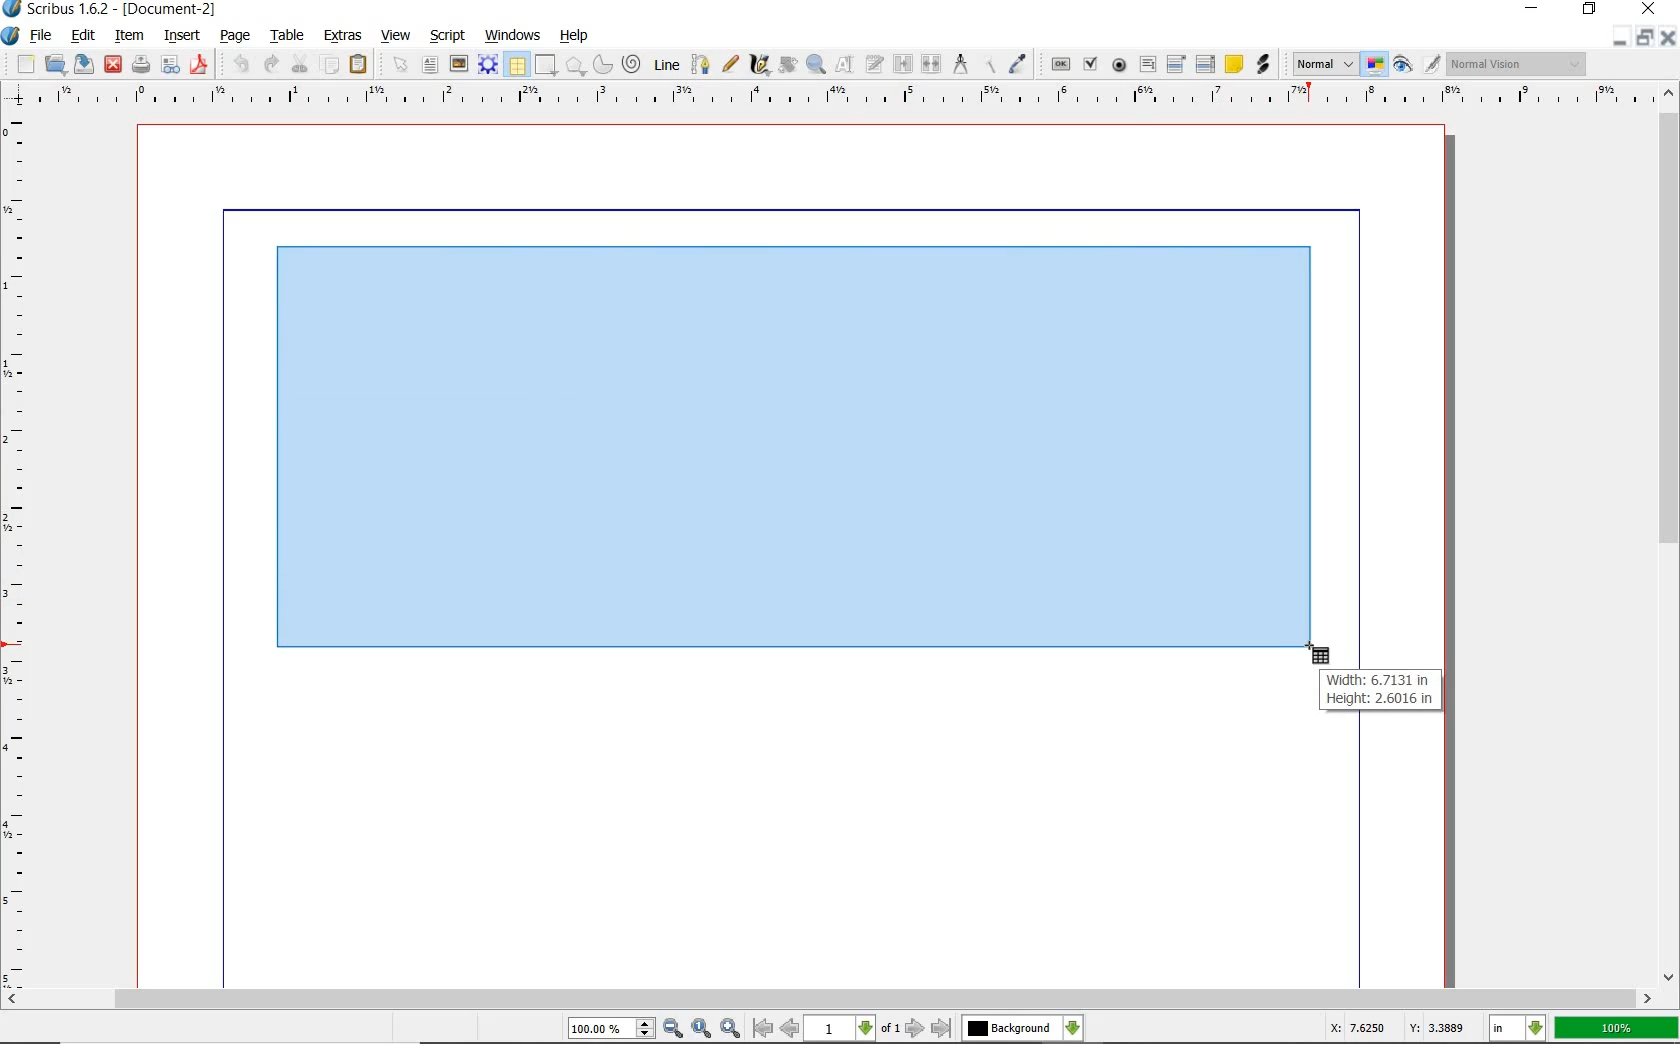 The image size is (1680, 1044). I want to click on file, so click(43, 37).